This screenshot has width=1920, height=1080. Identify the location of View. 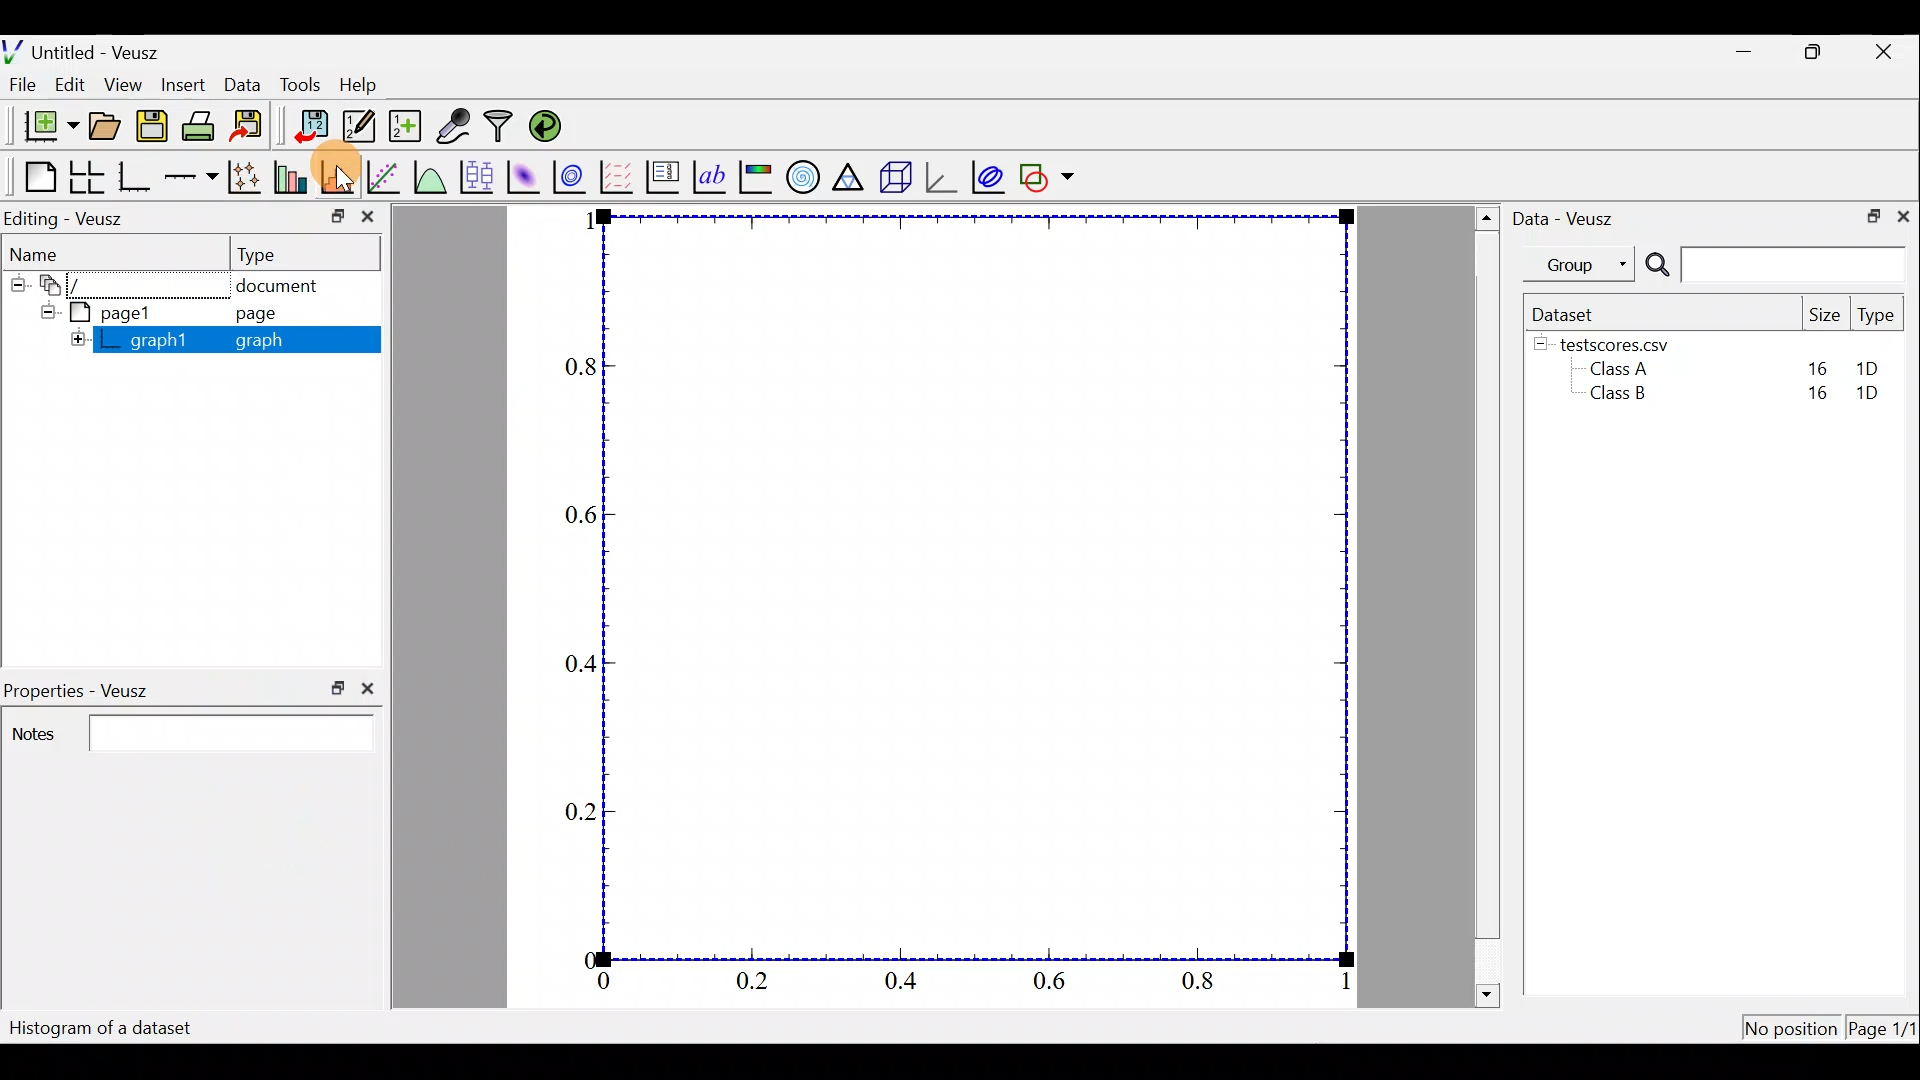
(122, 86).